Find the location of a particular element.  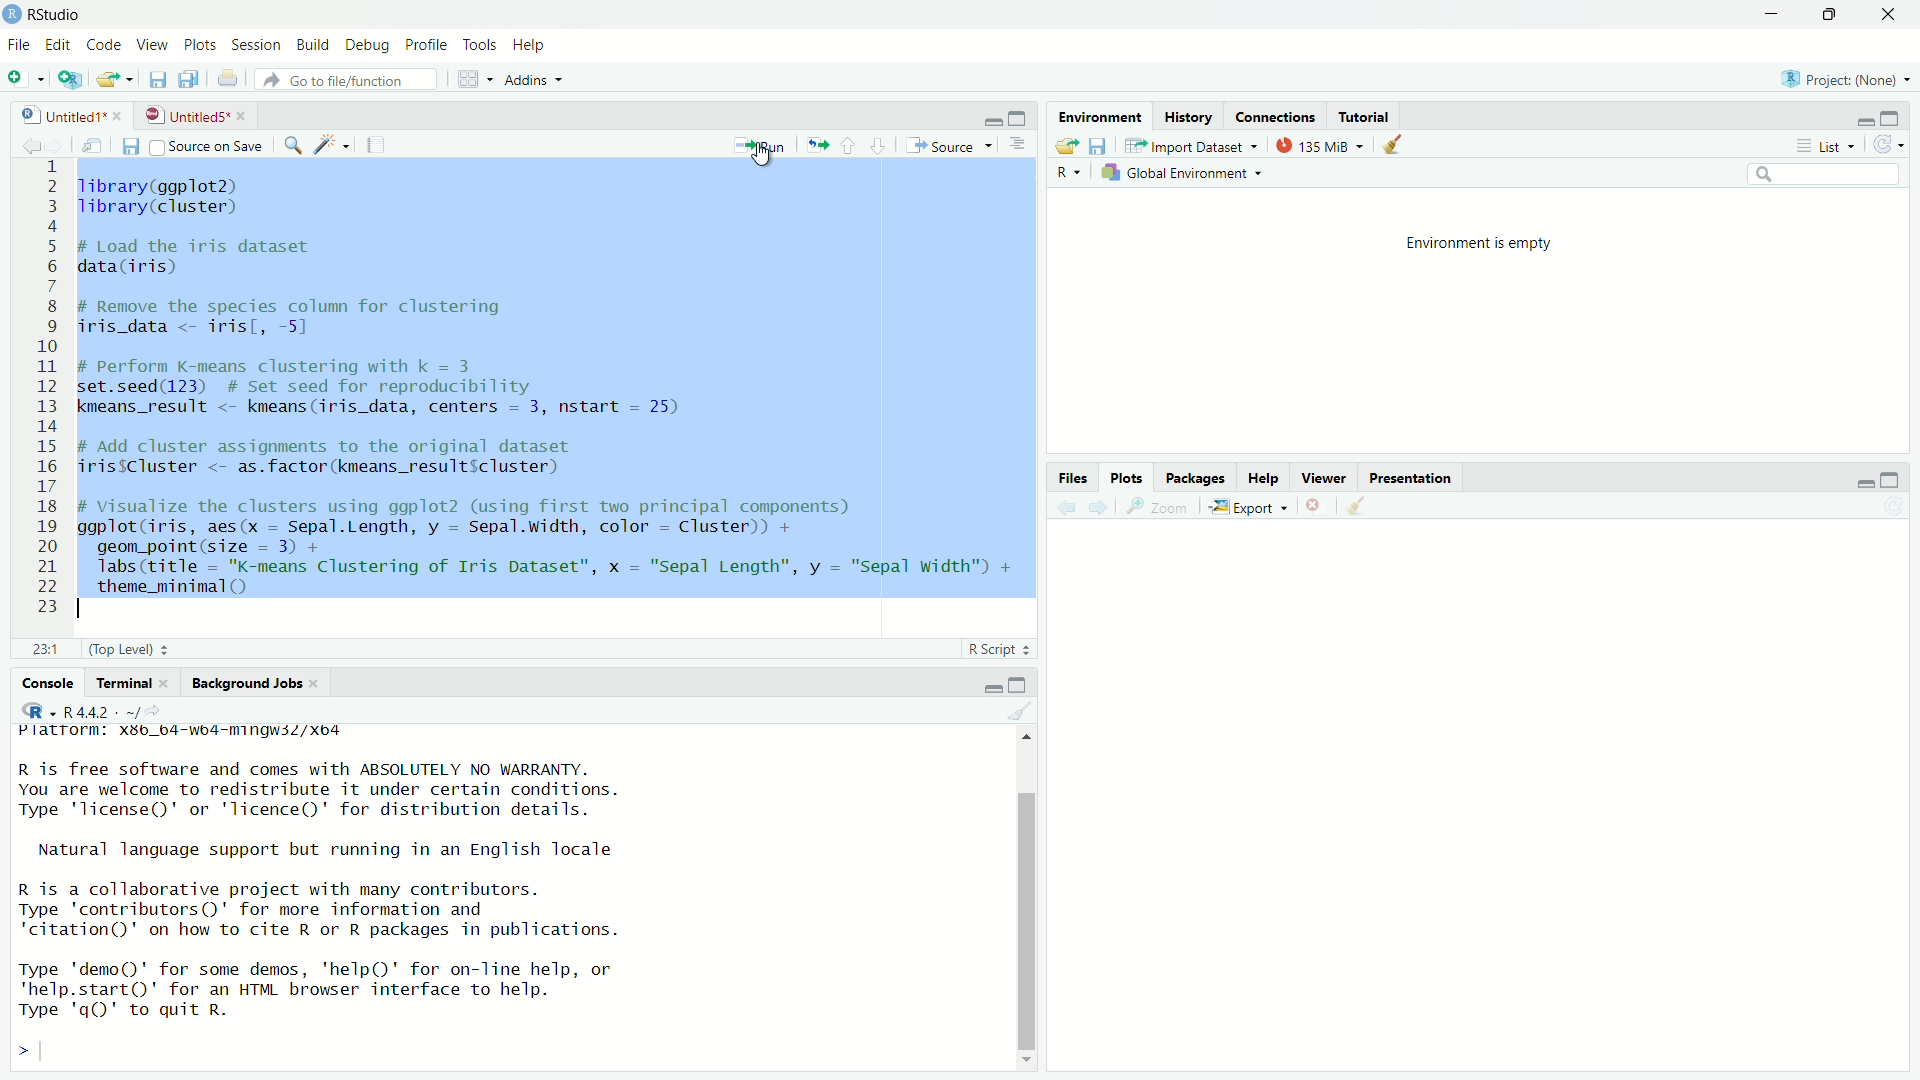

Natural language support but running in an English locale is located at coordinates (351, 851).